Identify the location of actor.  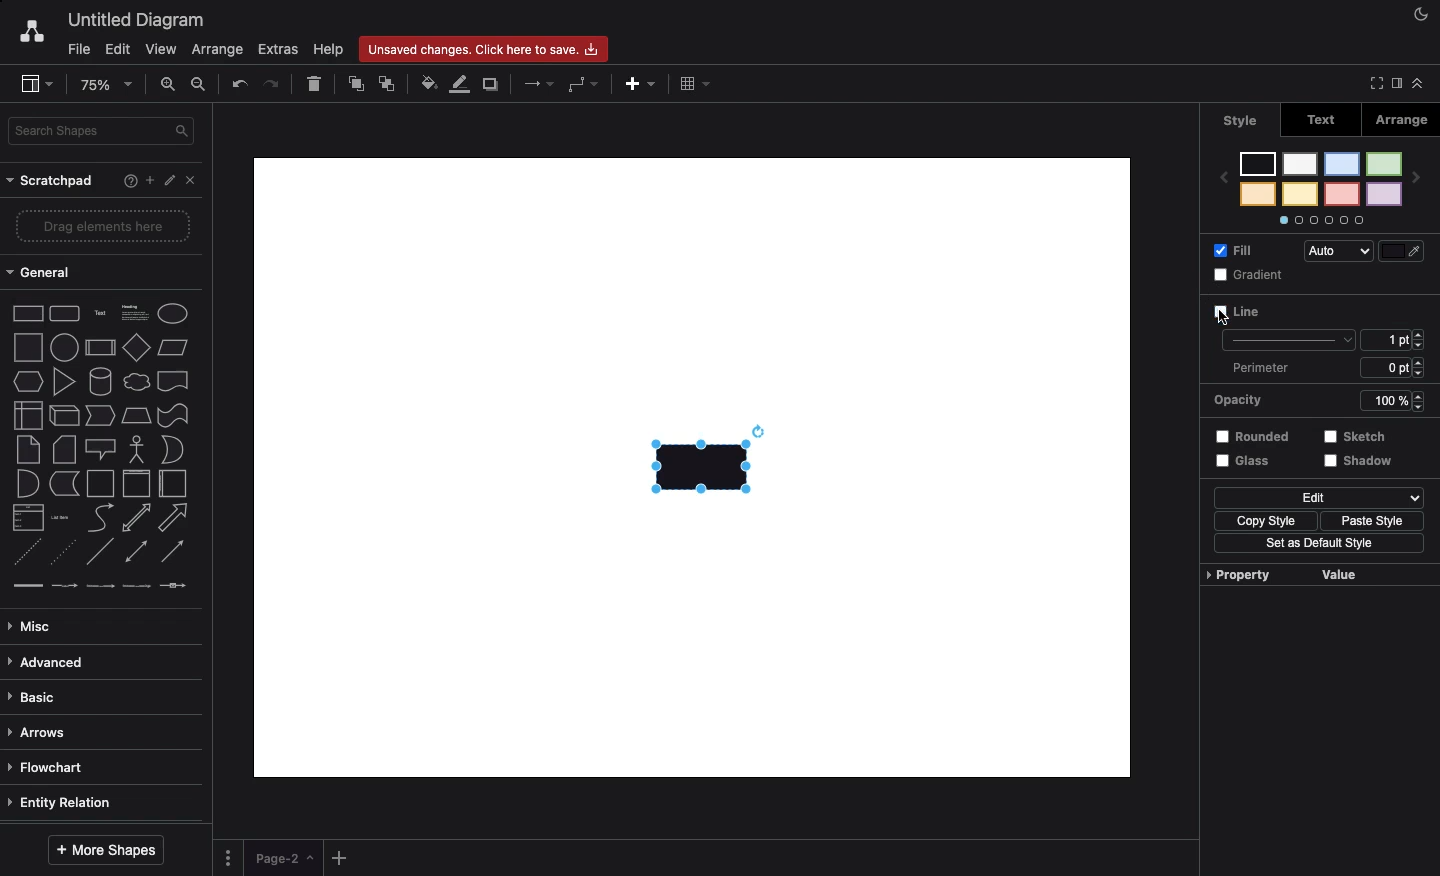
(139, 449).